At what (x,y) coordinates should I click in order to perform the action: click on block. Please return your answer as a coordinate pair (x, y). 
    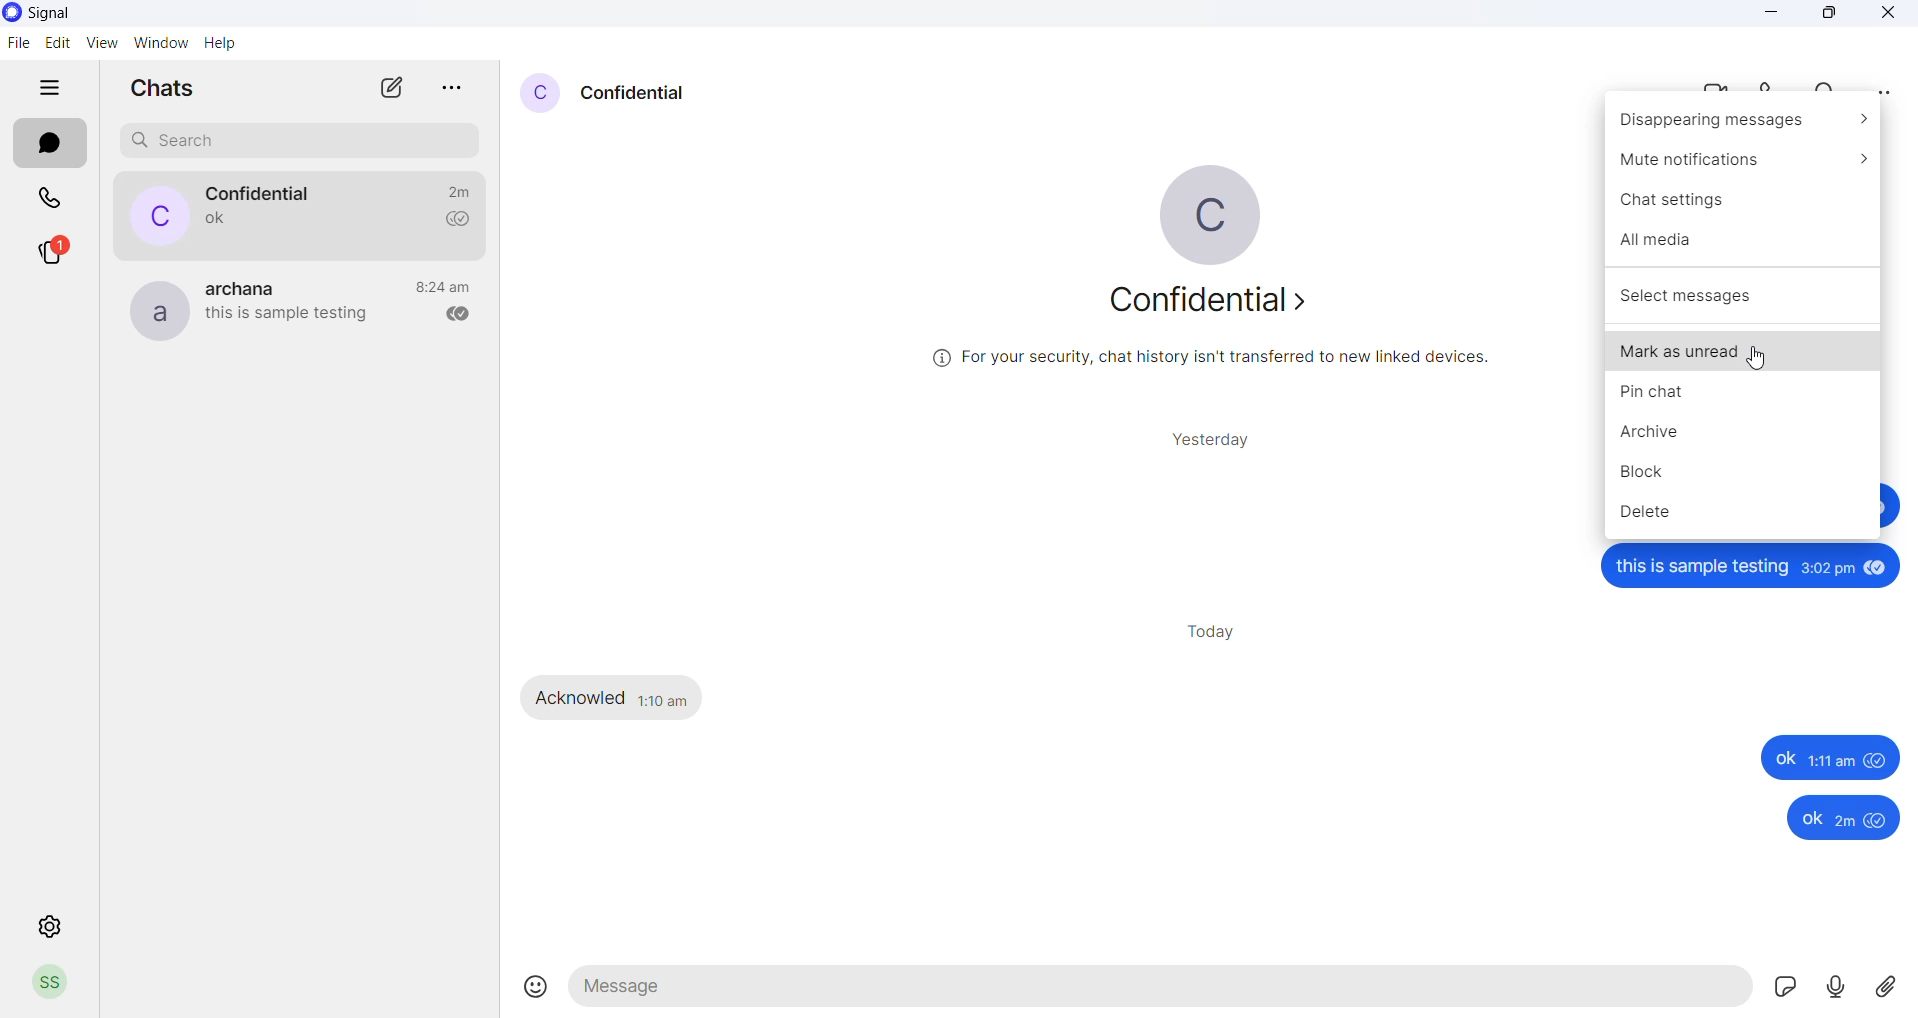
    Looking at the image, I should click on (1745, 472).